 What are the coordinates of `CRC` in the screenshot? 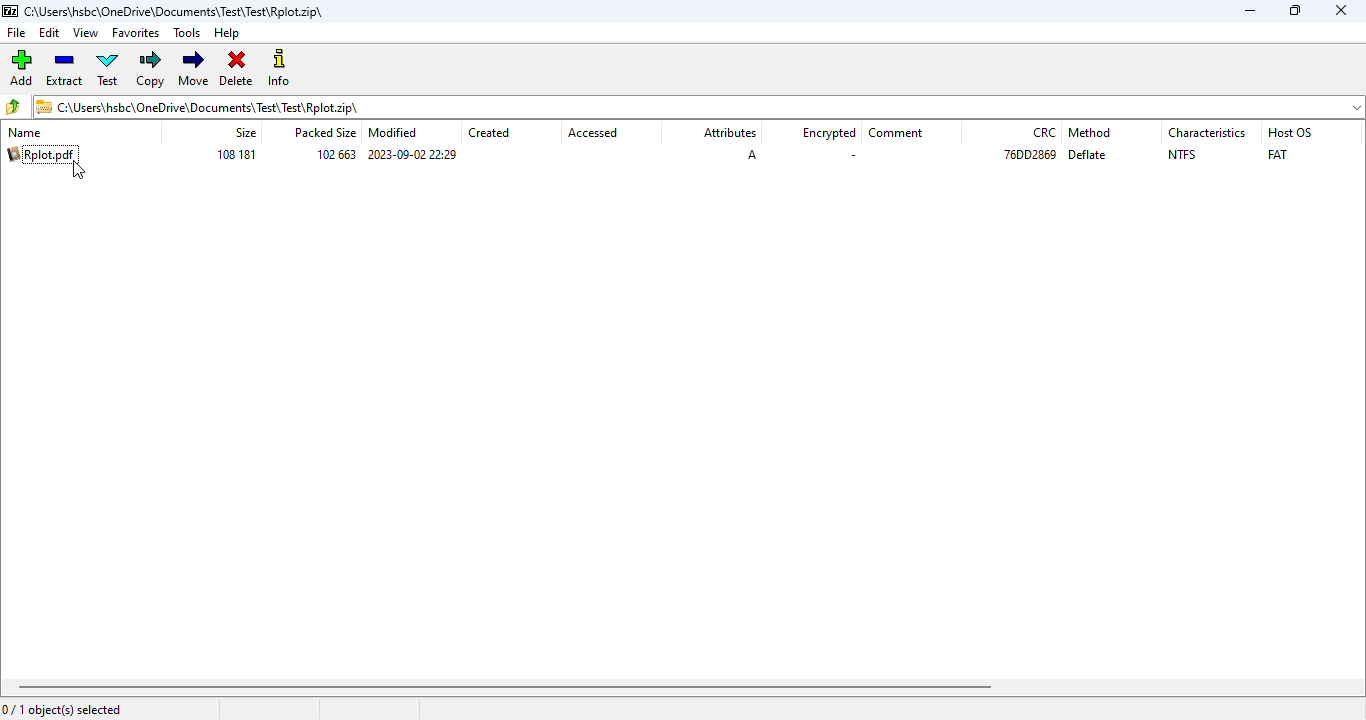 It's located at (1045, 132).